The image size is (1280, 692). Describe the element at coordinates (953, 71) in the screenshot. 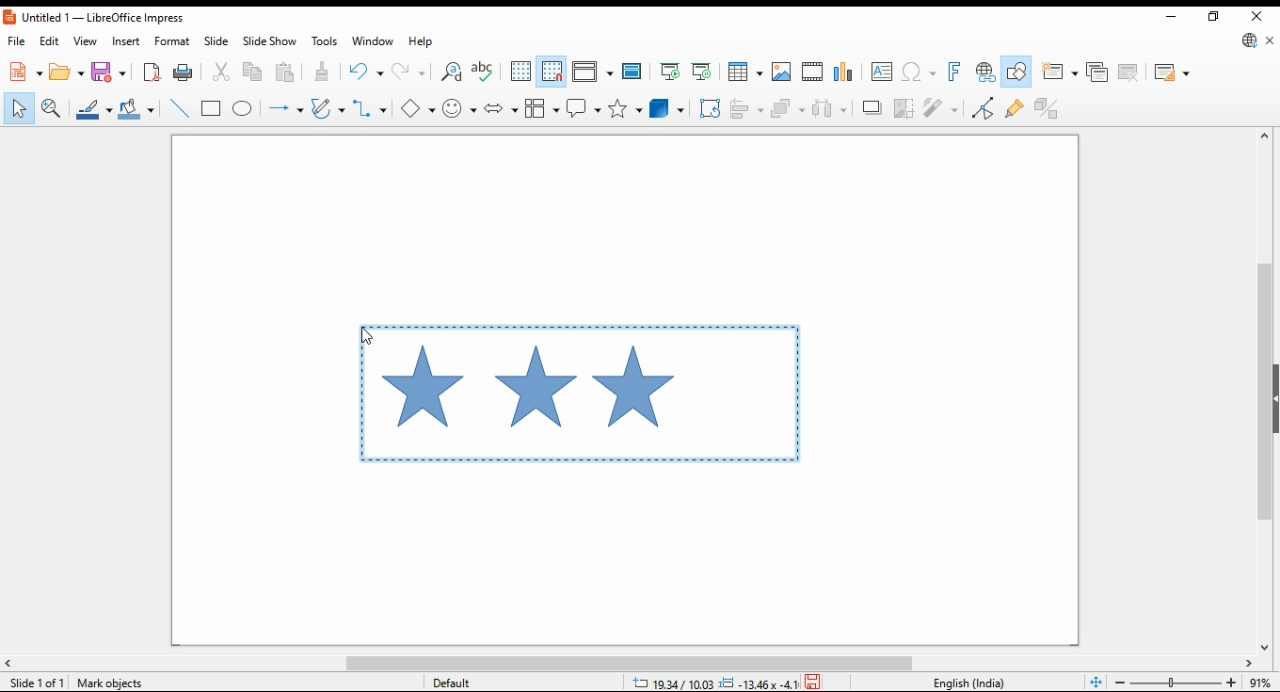

I see `insert fontwork text` at that location.